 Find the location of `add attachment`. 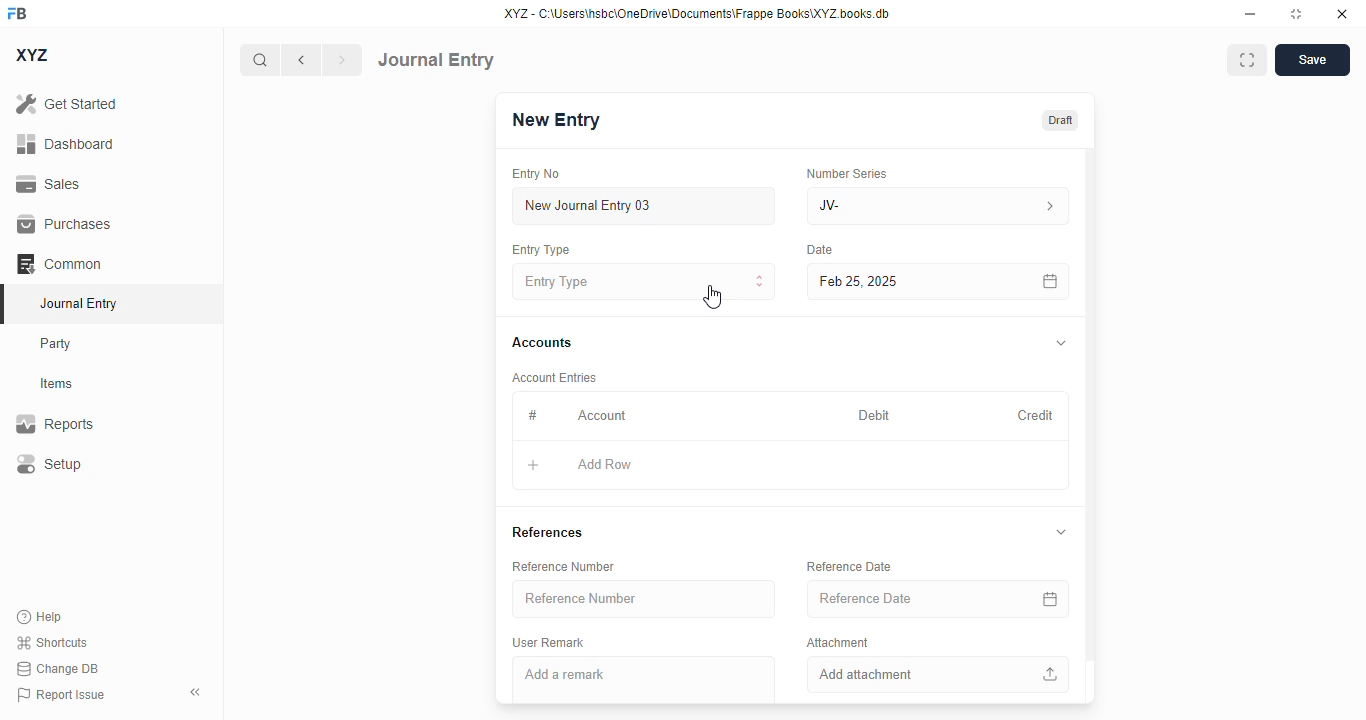

add attachment is located at coordinates (938, 674).